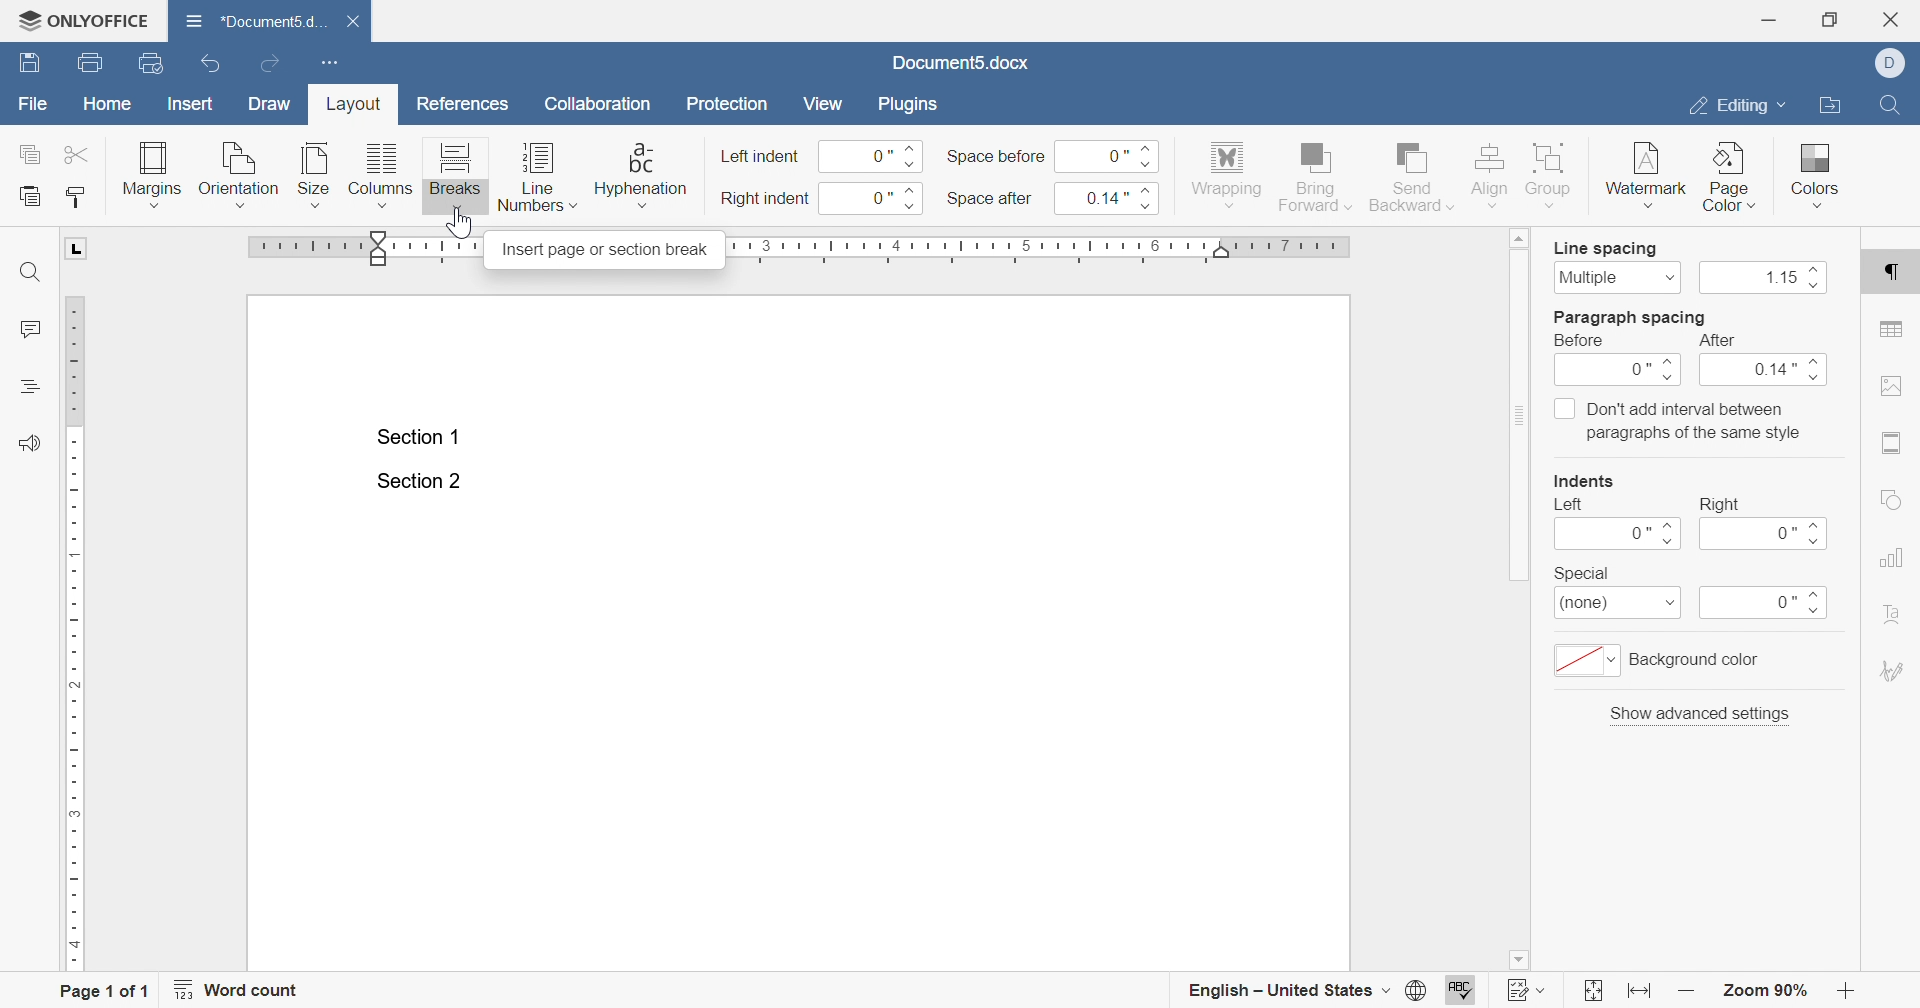 This screenshot has height=1008, width=1920. I want to click on (none), so click(1619, 605).